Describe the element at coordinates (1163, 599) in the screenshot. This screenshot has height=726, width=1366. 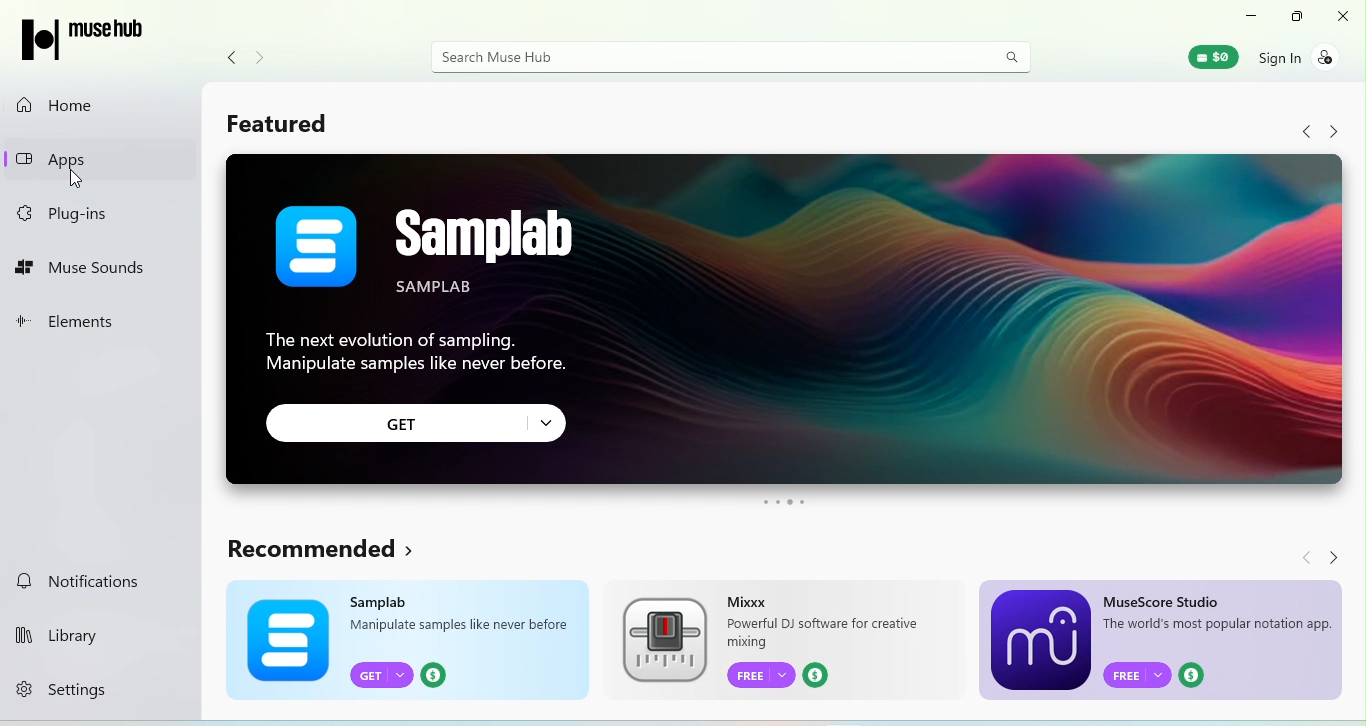
I see `Musescore Studio` at that location.